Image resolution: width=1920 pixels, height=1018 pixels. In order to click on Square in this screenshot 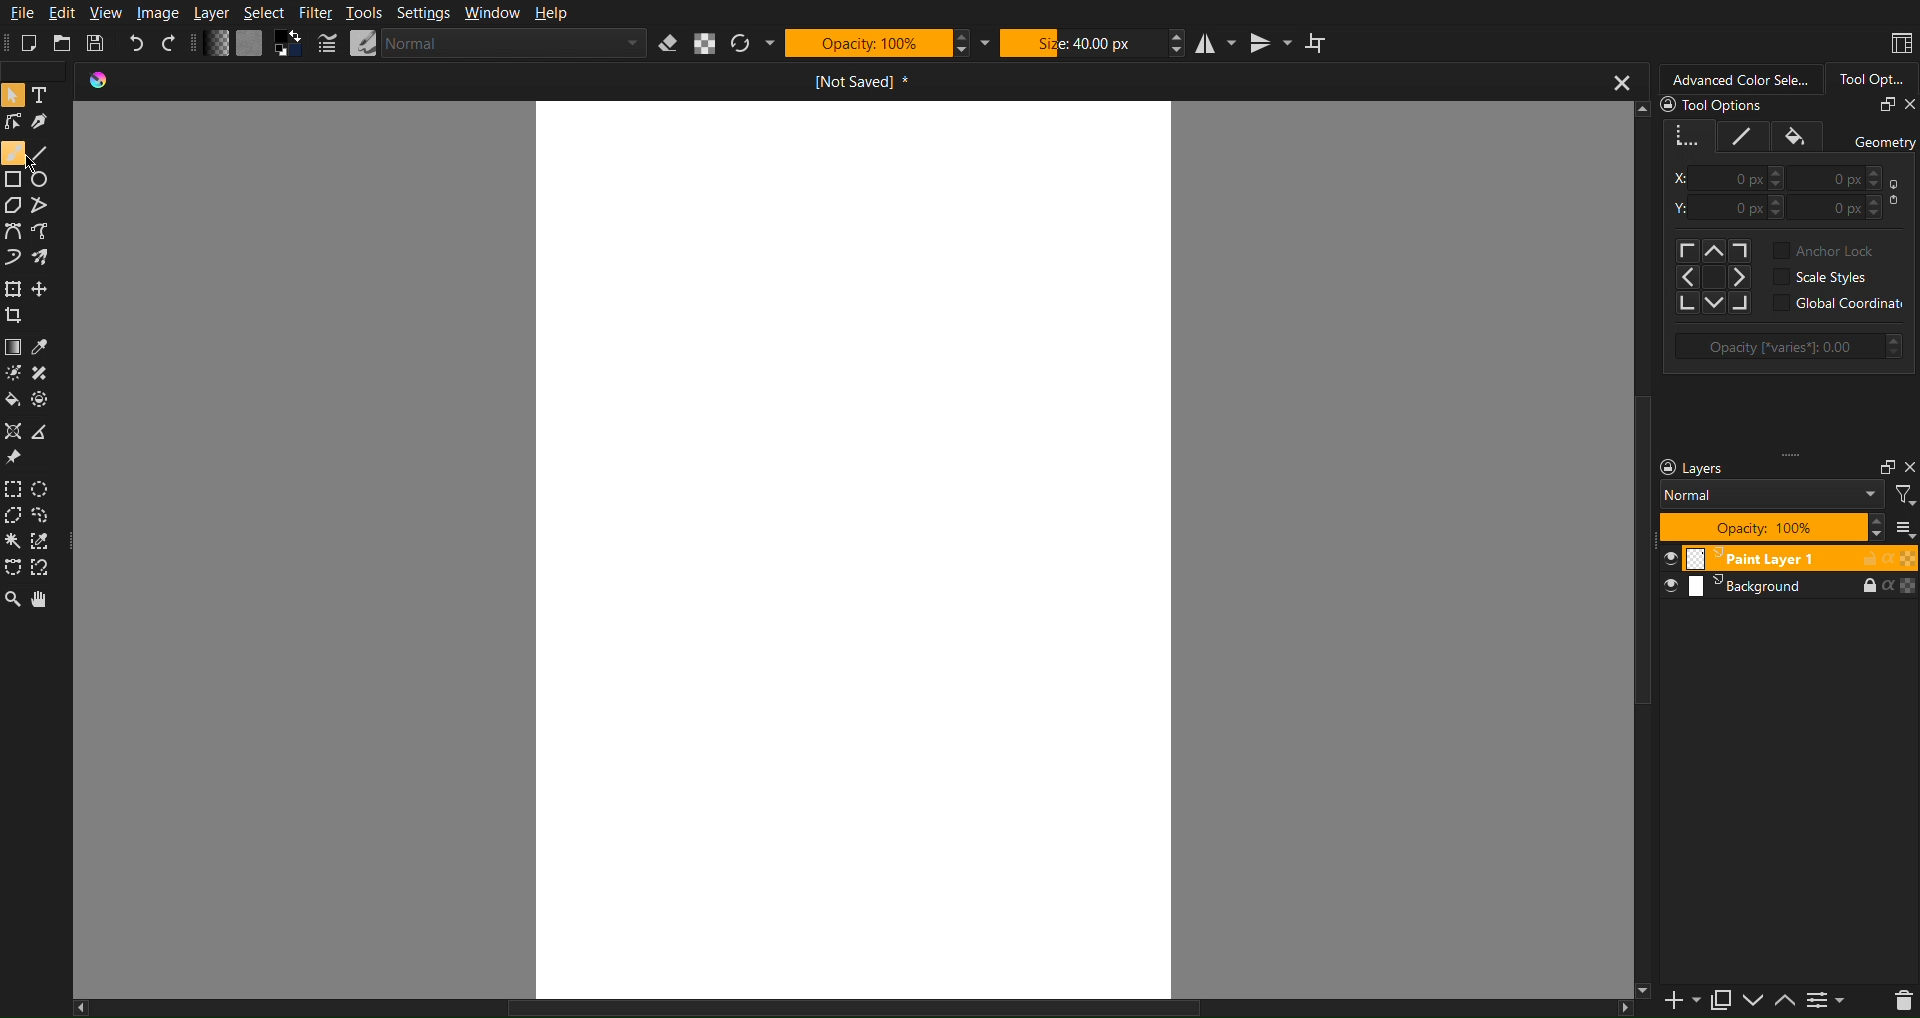, I will do `click(13, 179)`.